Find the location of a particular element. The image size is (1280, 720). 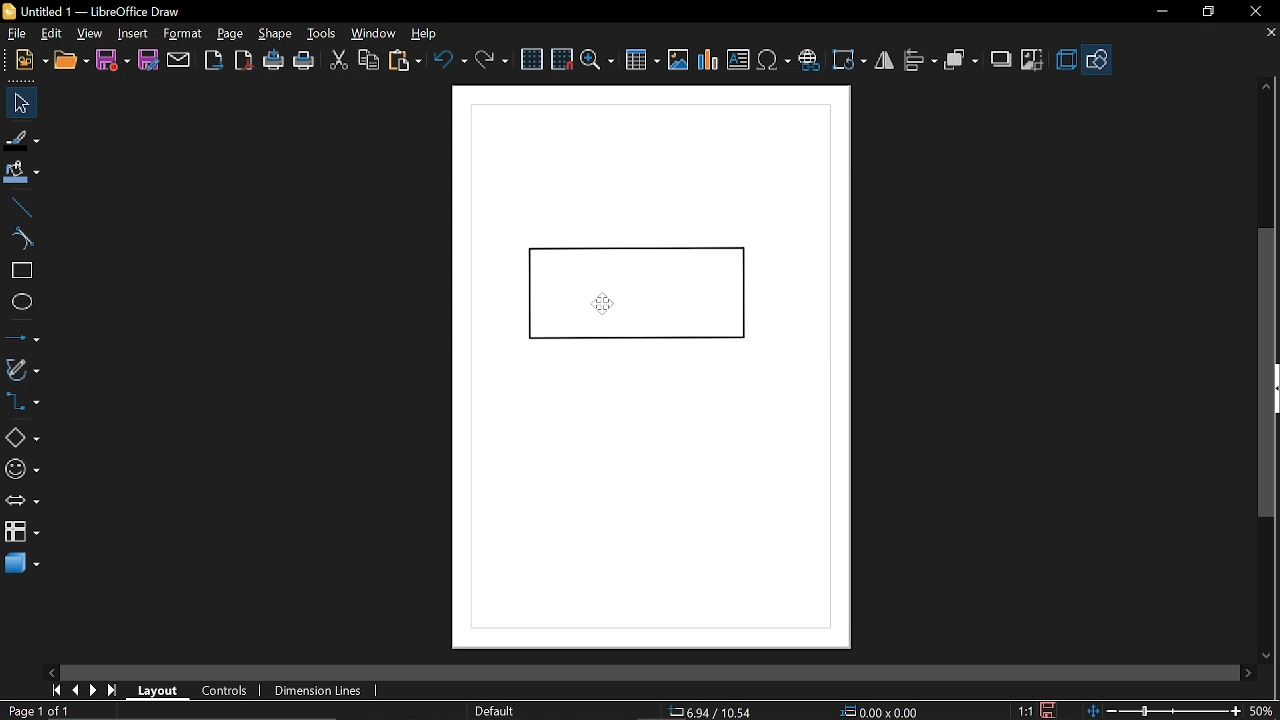

go to first page is located at coordinates (54, 691).